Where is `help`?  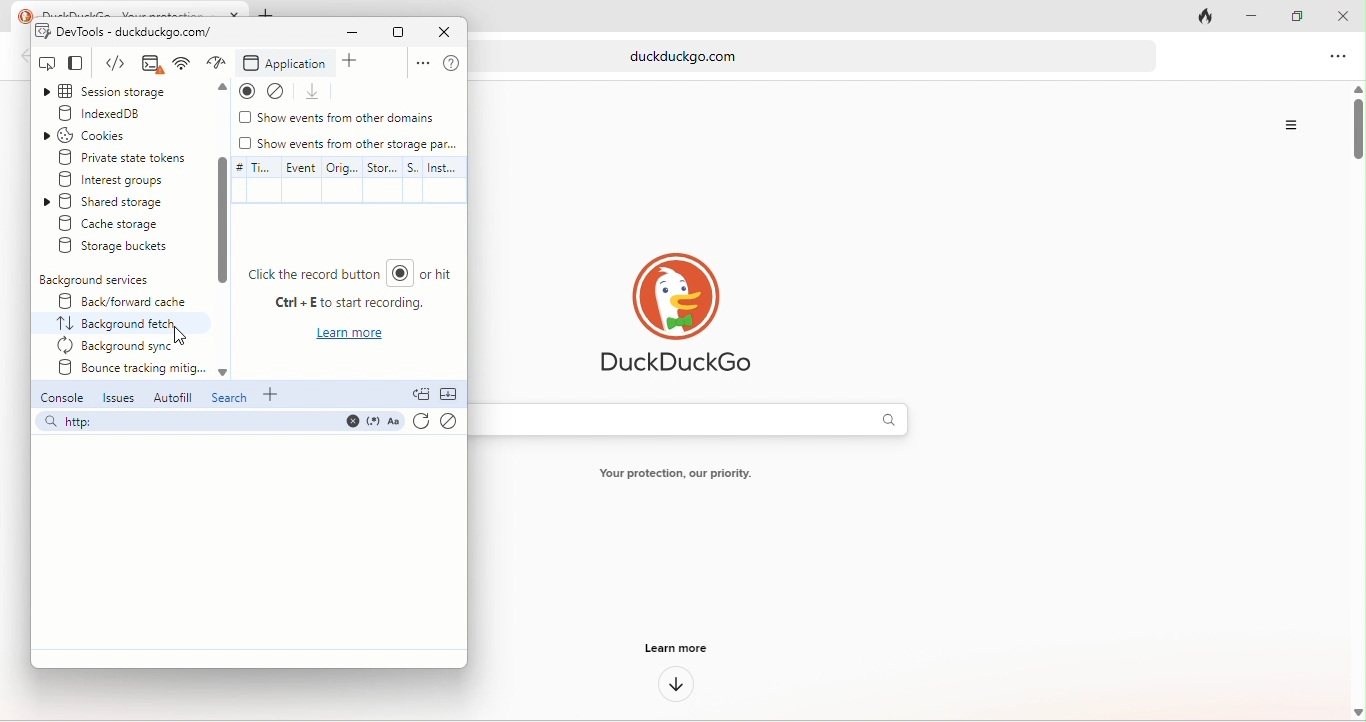 help is located at coordinates (452, 64).